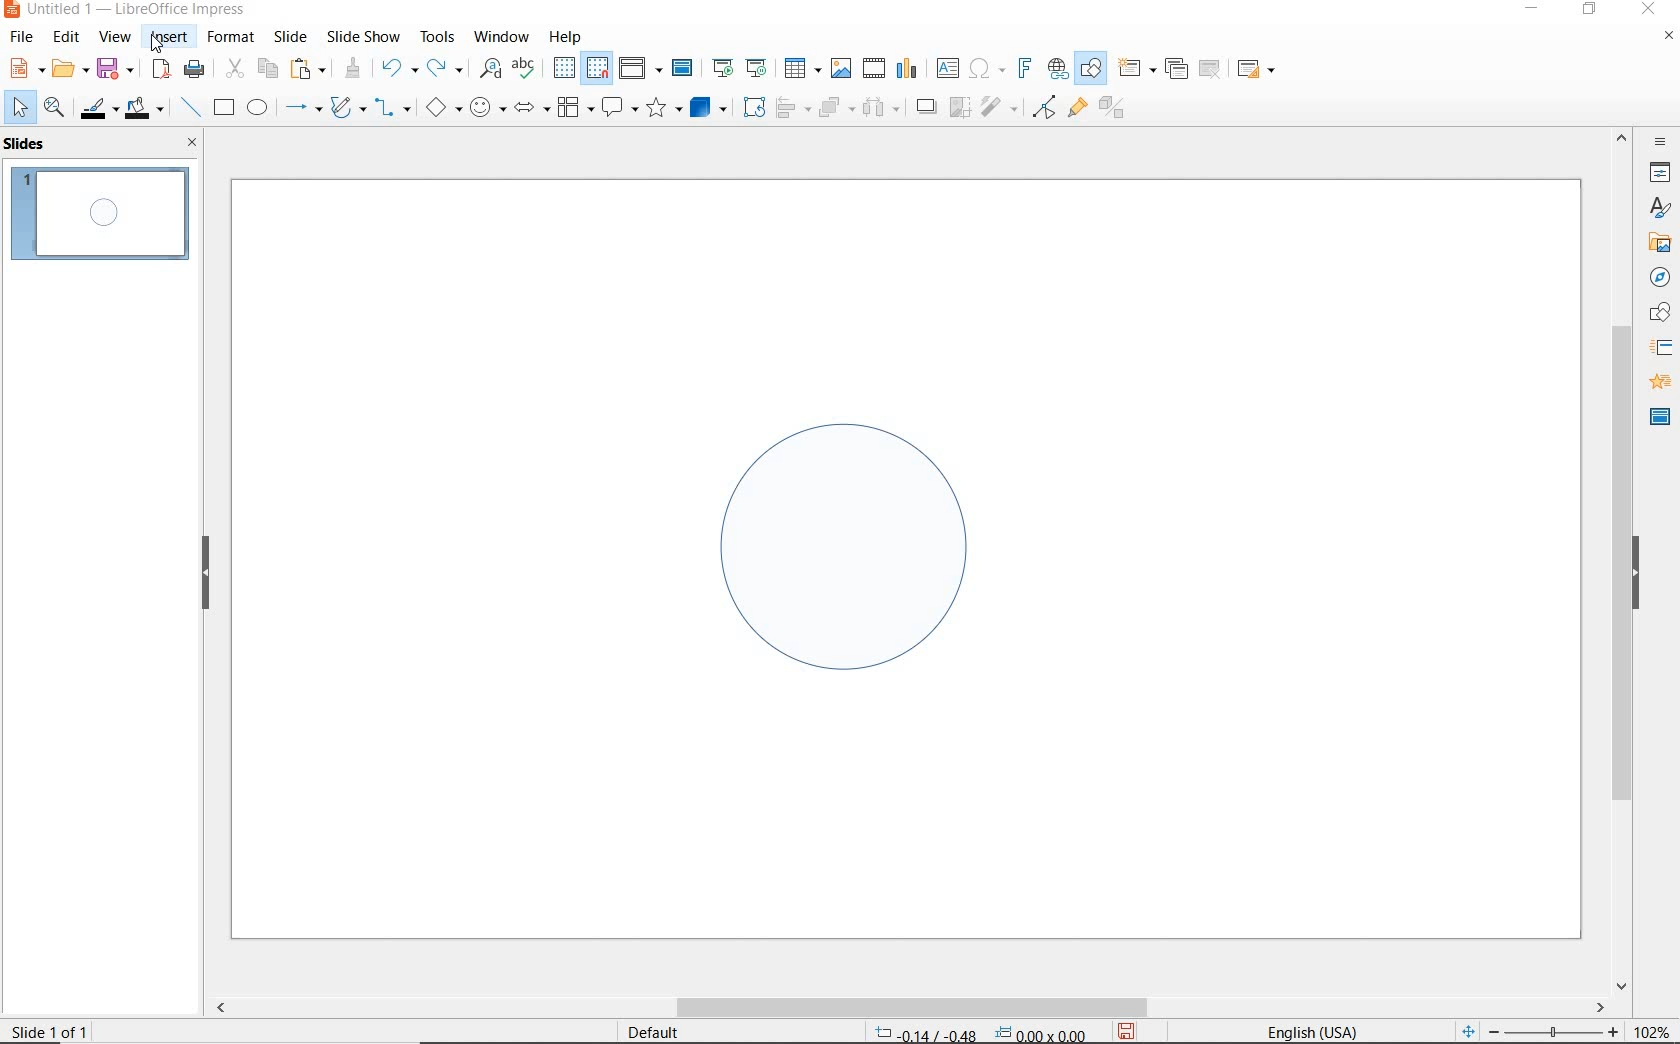  I want to click on rectangle, so click(222, 109).